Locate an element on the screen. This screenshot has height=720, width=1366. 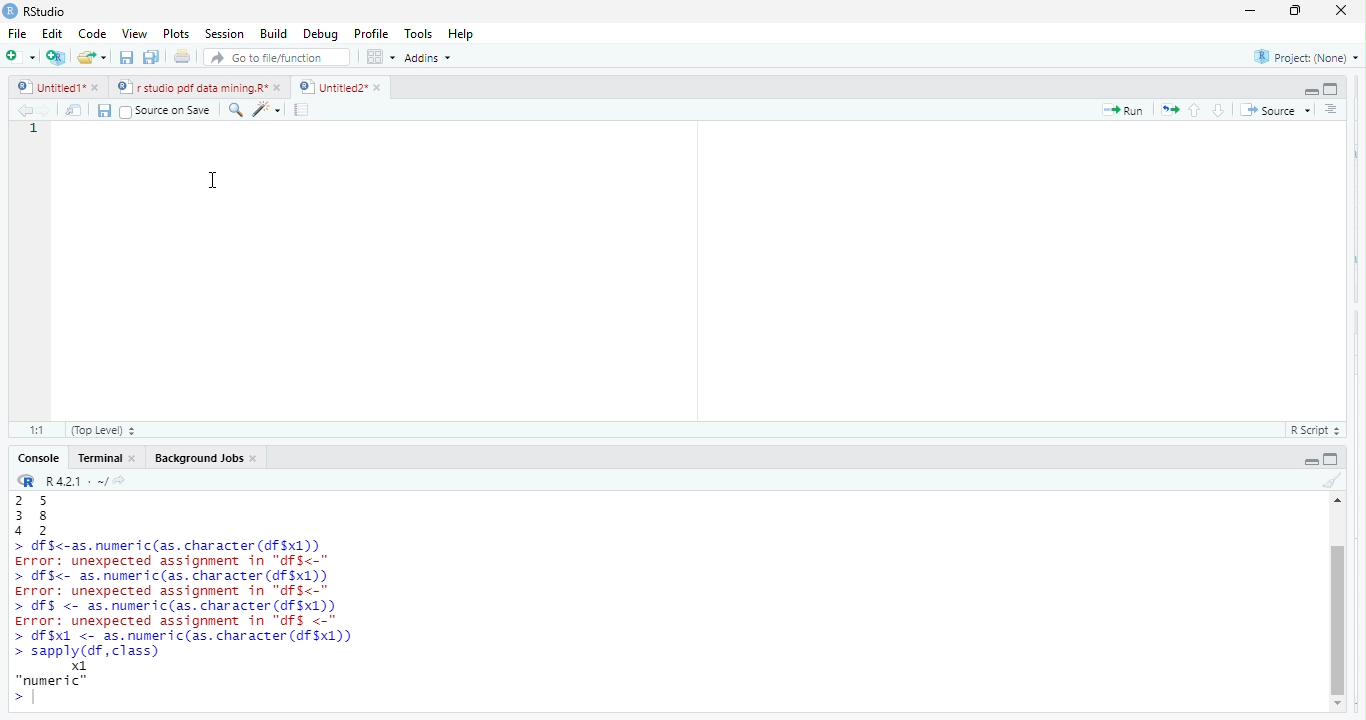
save current document is located at coordinates (127, 57).